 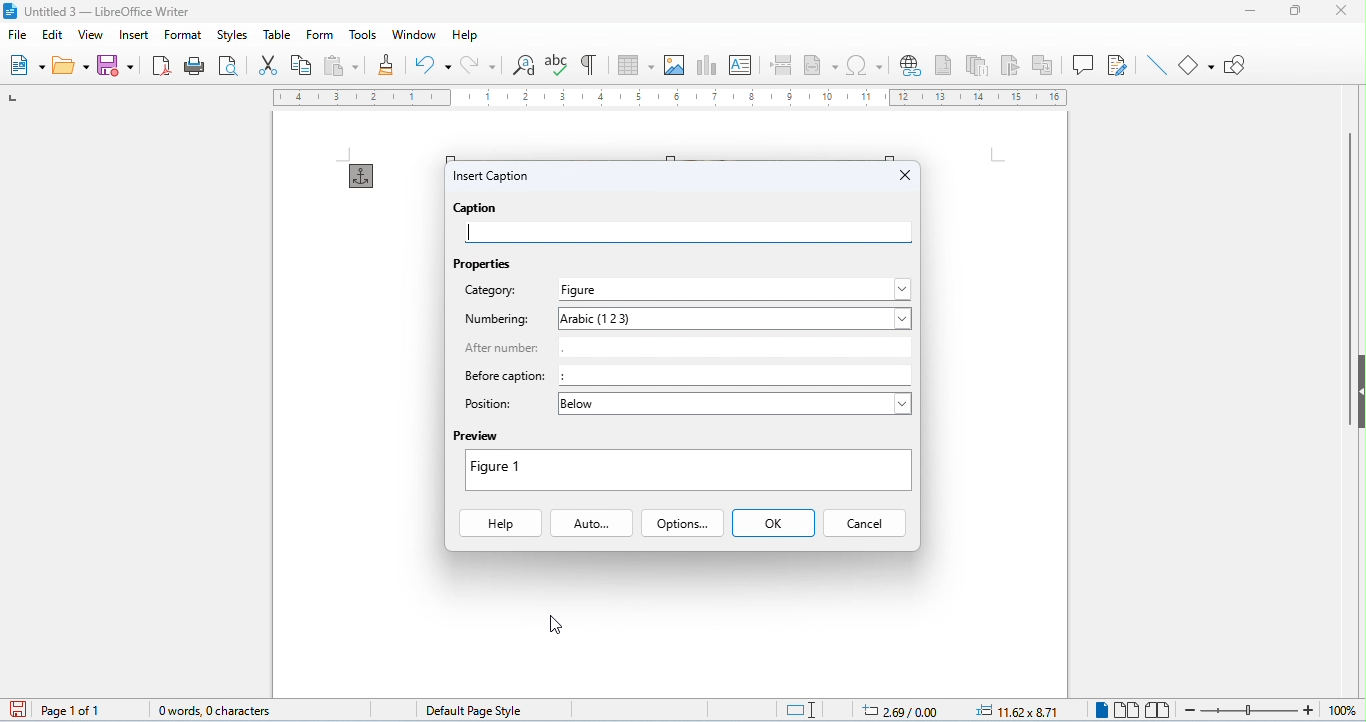 What do you see at coordinates (493, 403) in the screenshot?
I see `position` at bounding box center [493, 403].